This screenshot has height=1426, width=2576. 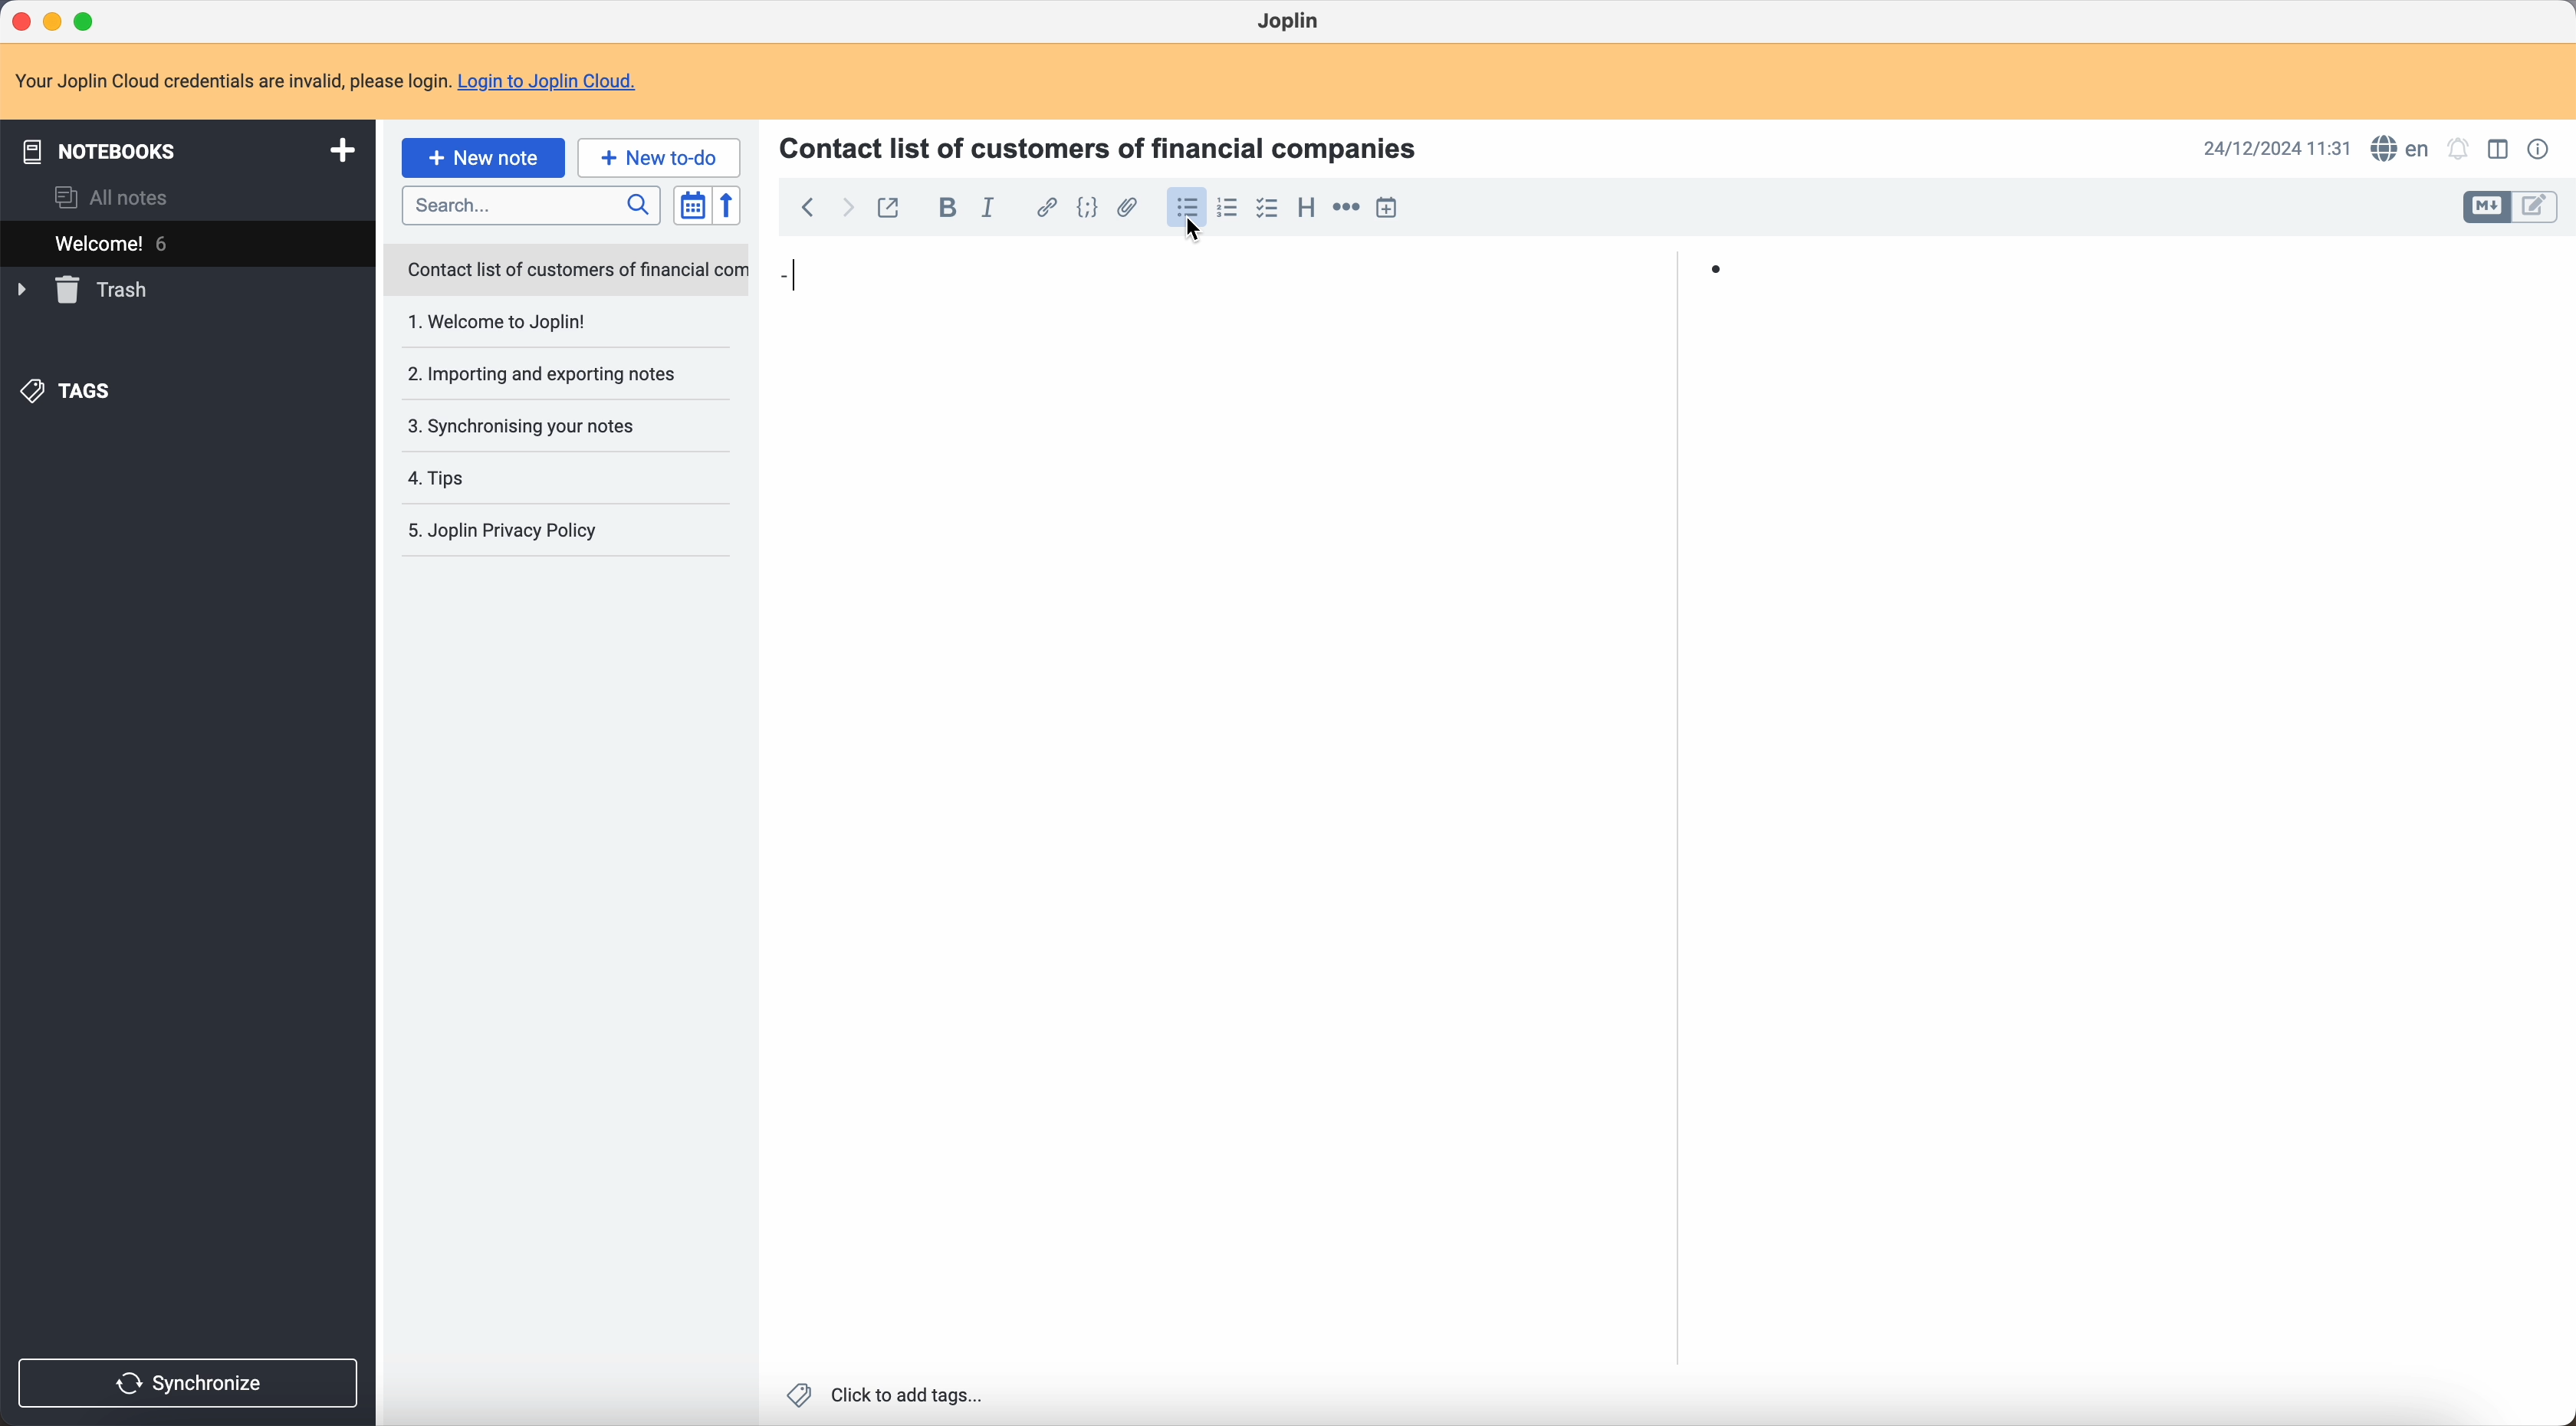 What do you see at coordinates (989, 211) in the screenshot?
I see `italic` at bounding box center [989, 211].